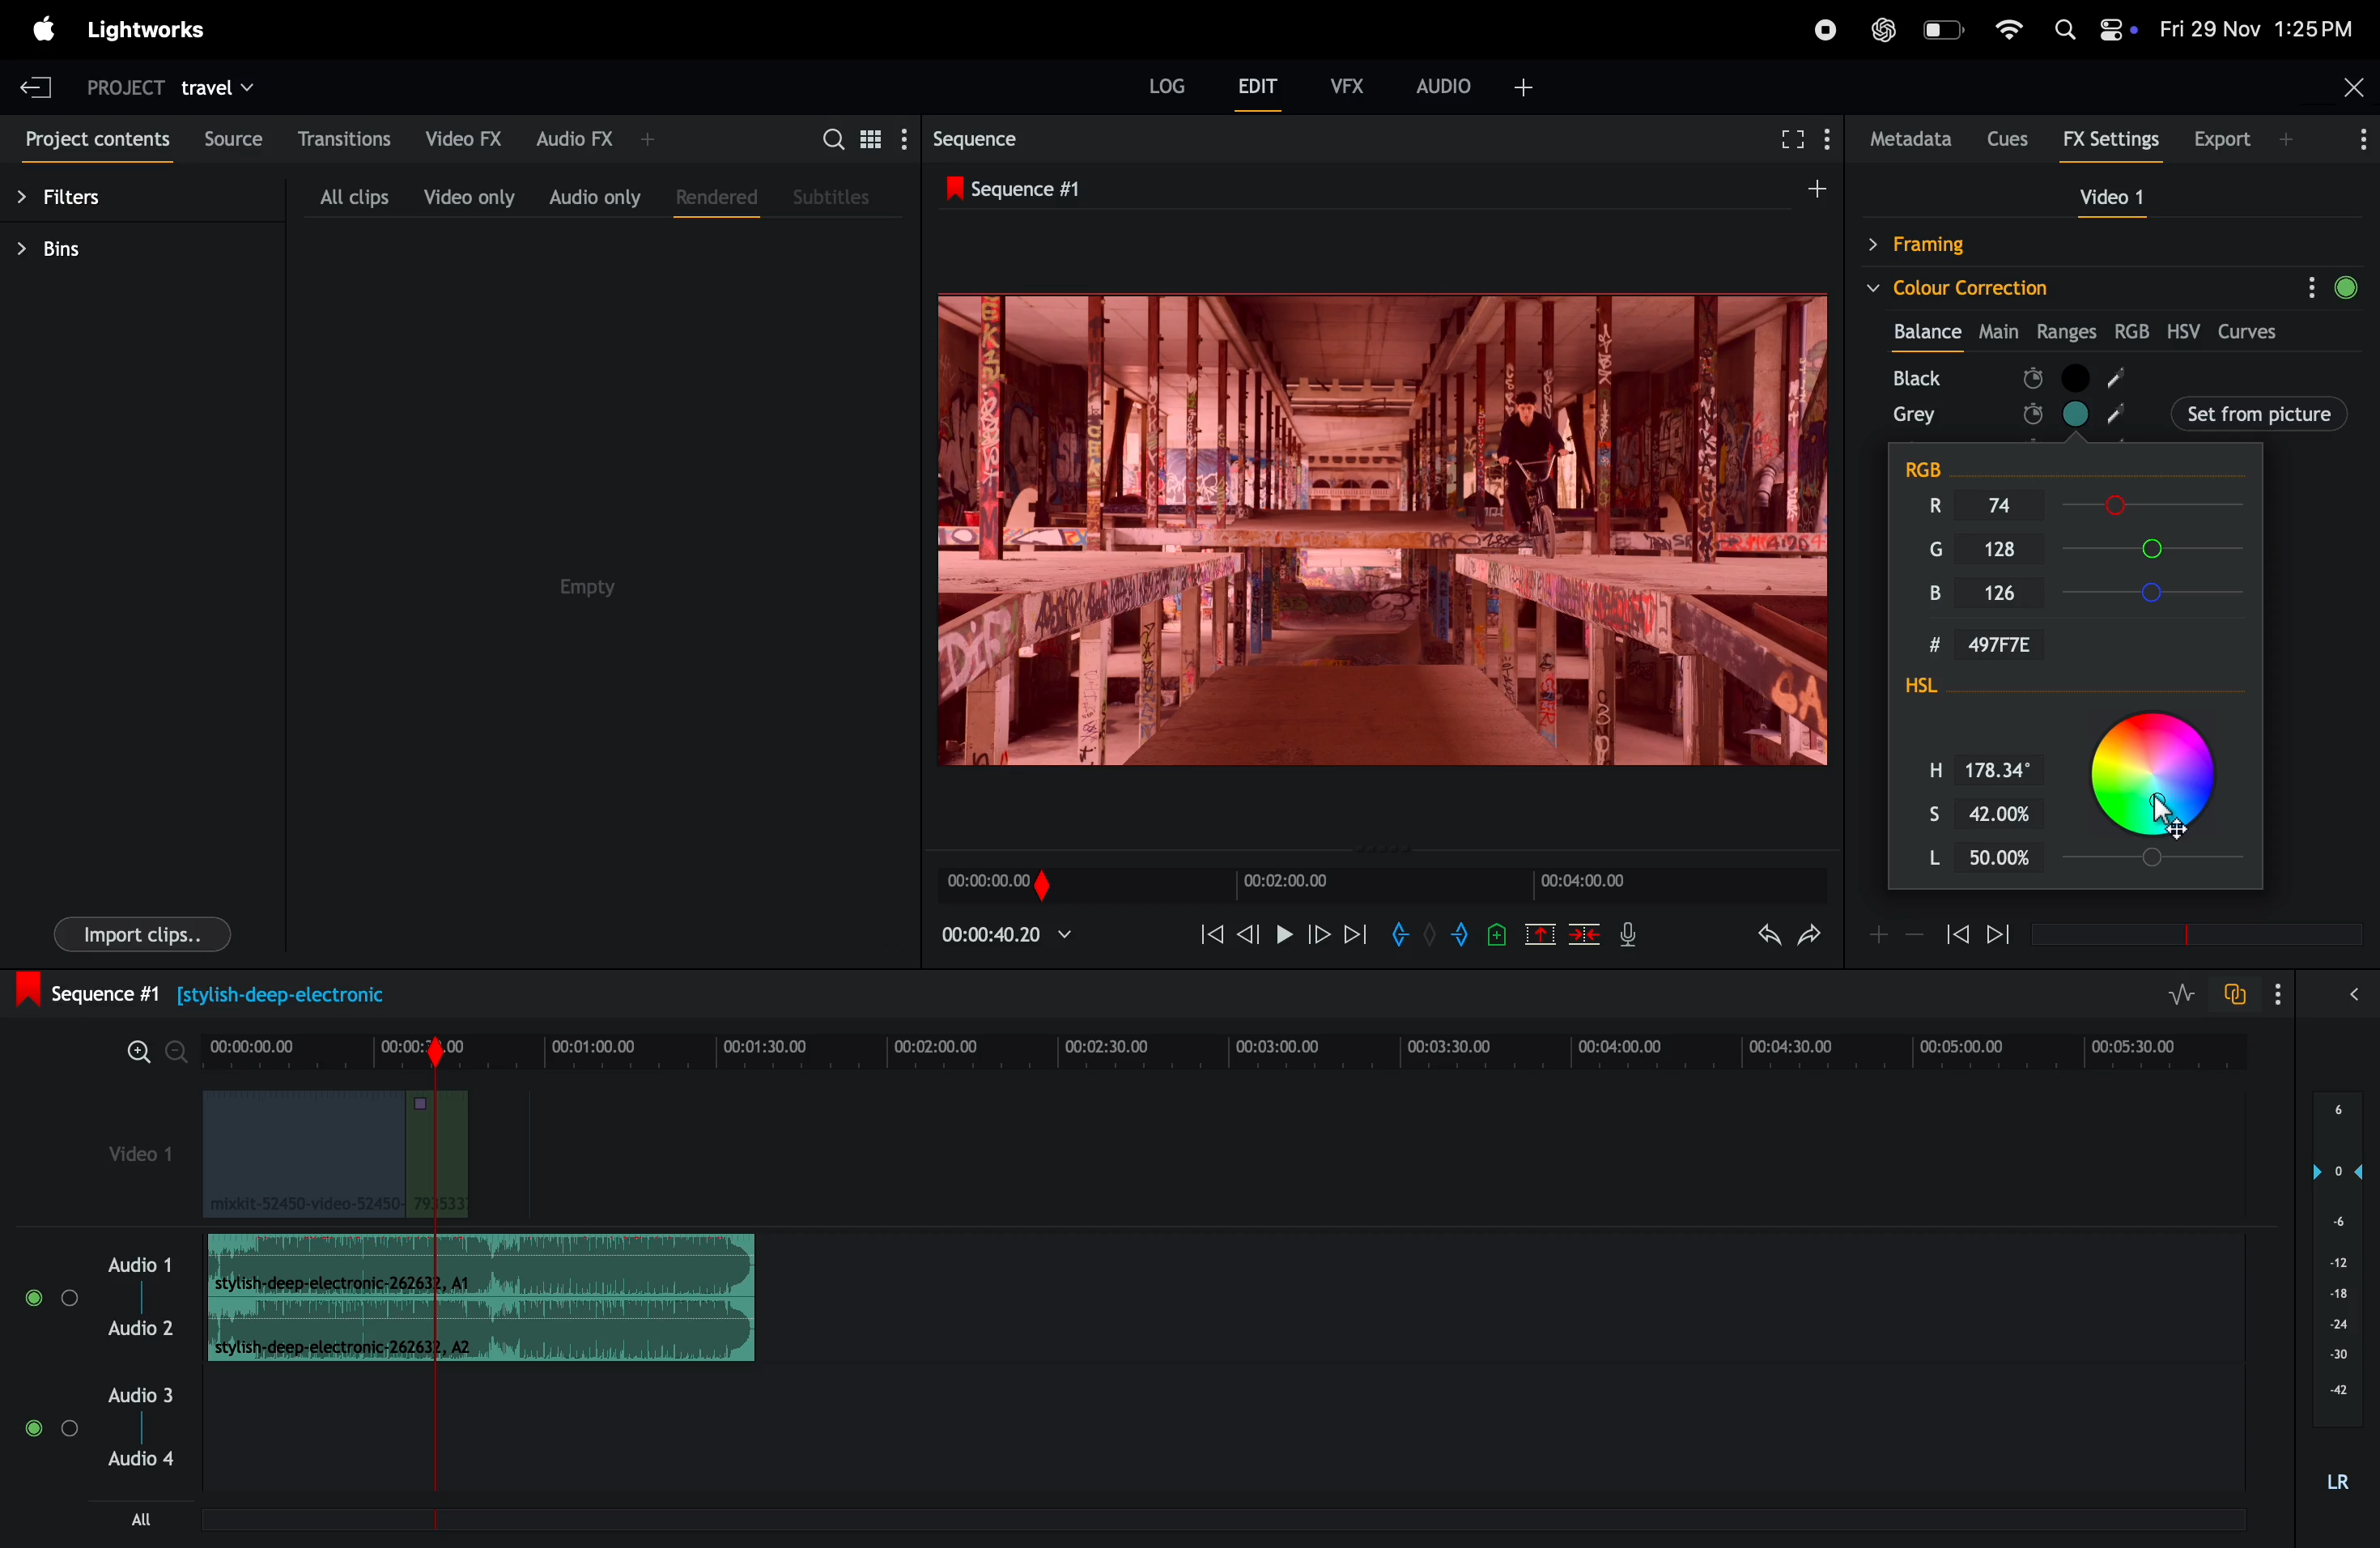 This screenshot has width=2380, height=1548. What do you see at coordinates (1906, 139) in the screenshot?
I see `metadata` at bounding box center [1906, 139].